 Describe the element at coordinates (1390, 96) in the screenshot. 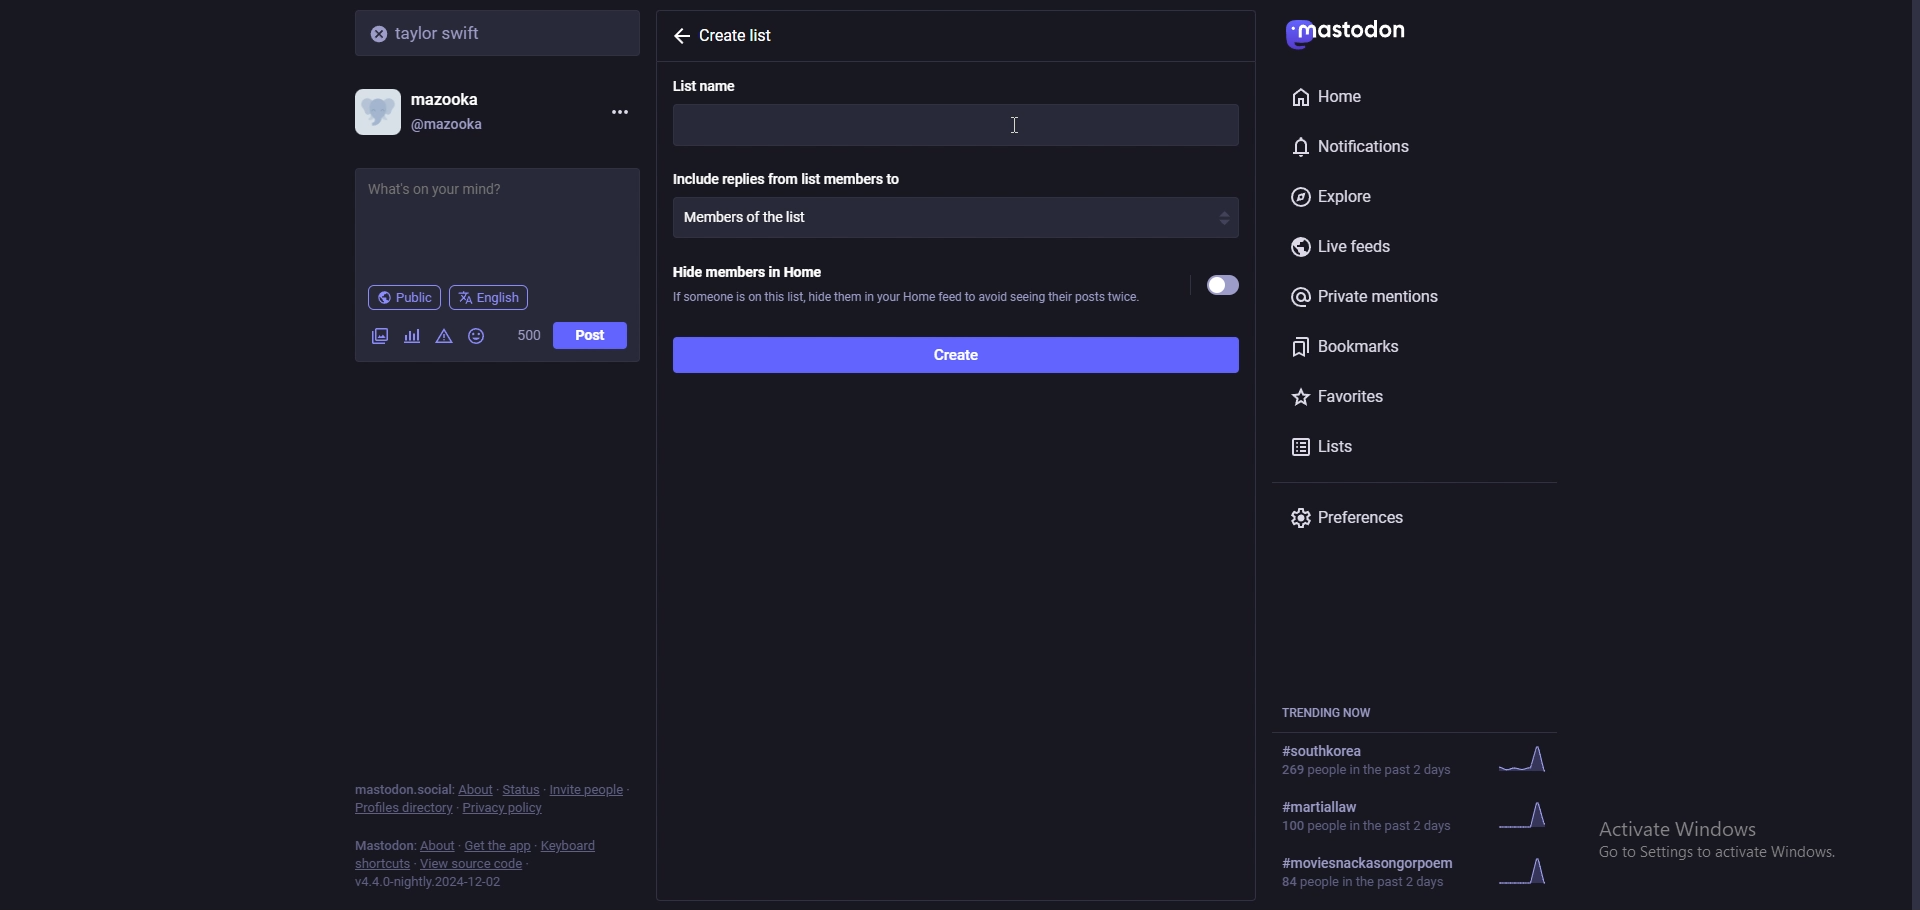

I see `home` at that location.